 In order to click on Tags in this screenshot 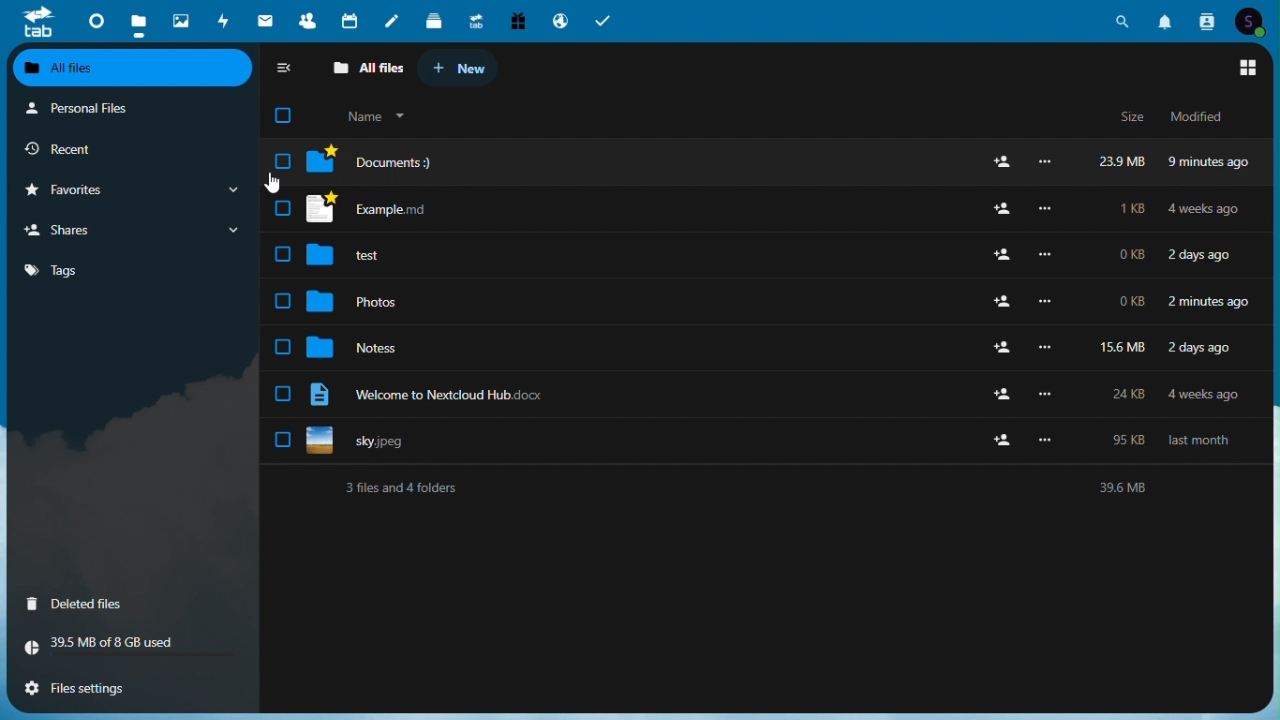, I will do `click(126, 273)`.